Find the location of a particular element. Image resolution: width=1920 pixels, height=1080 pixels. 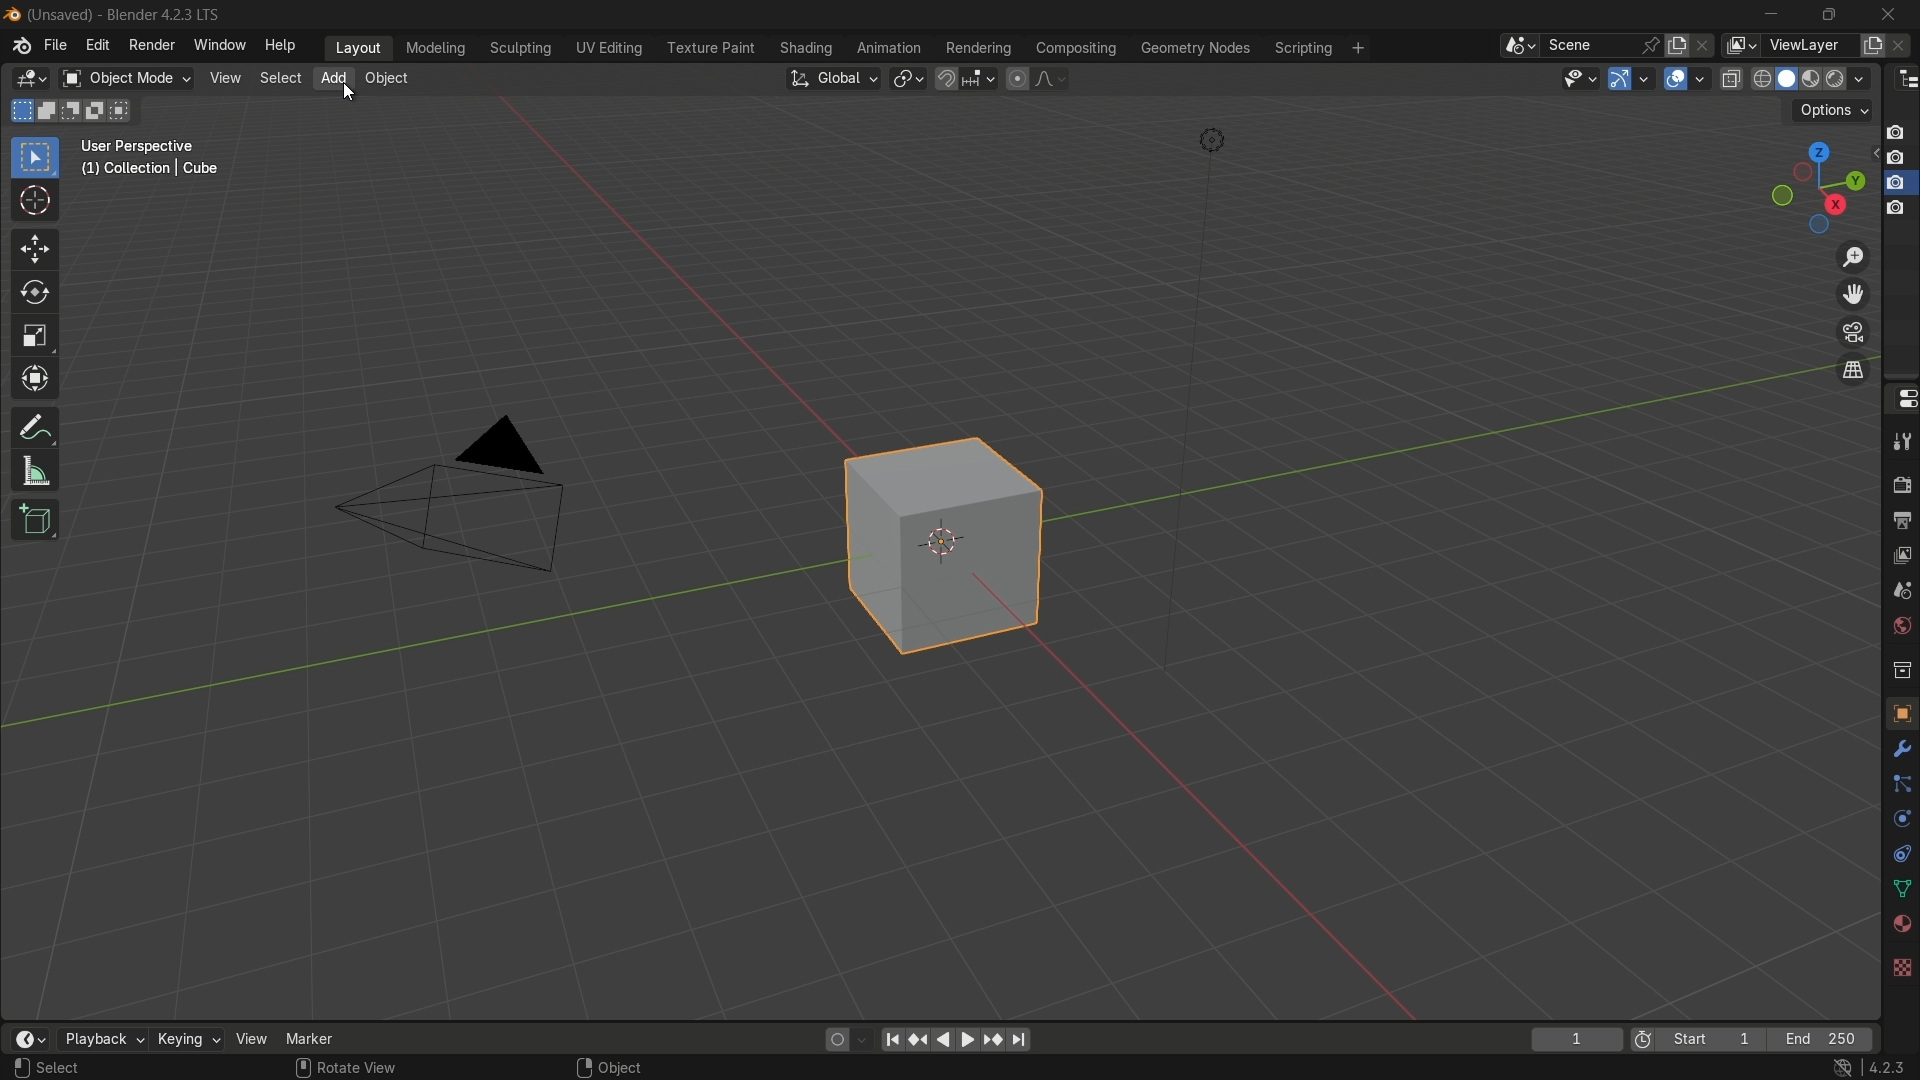

rendering is located at coordinates (979, 49).